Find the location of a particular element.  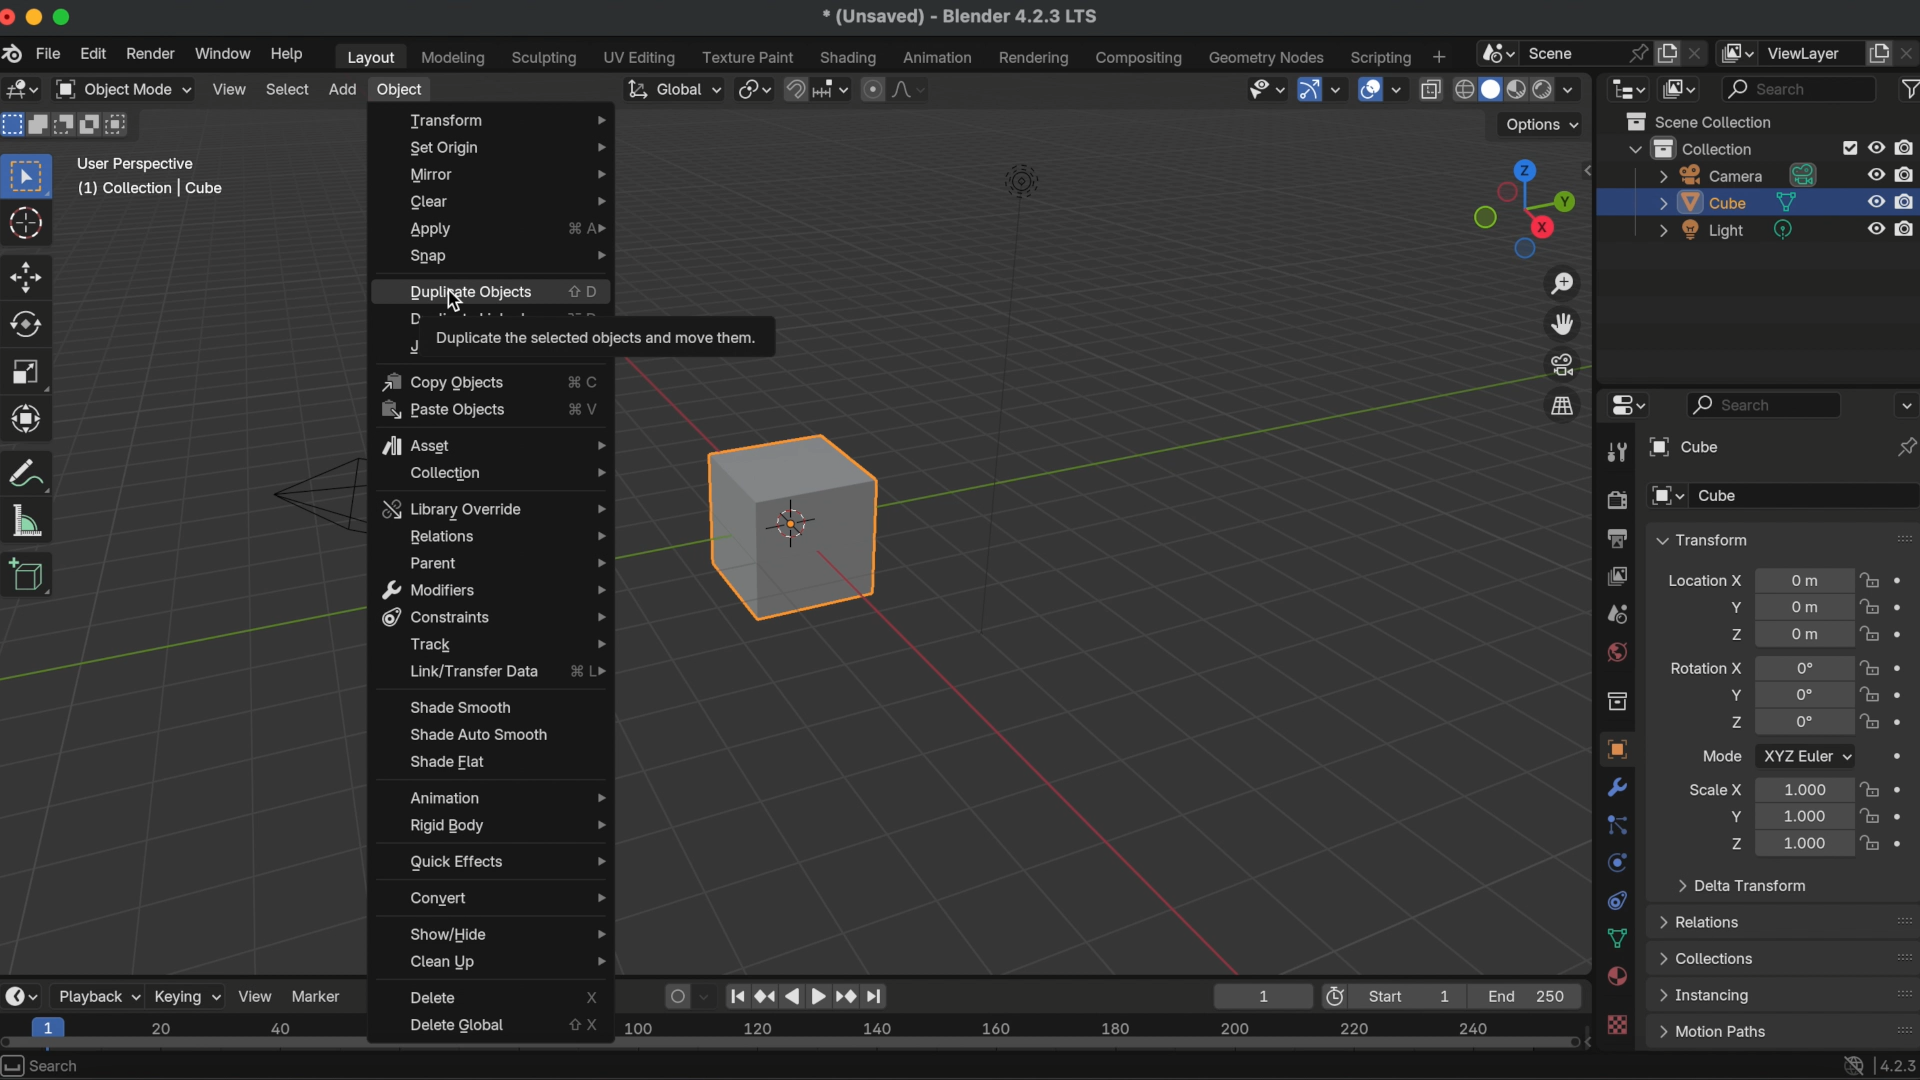

particles is located at coordinates (1618, 826).